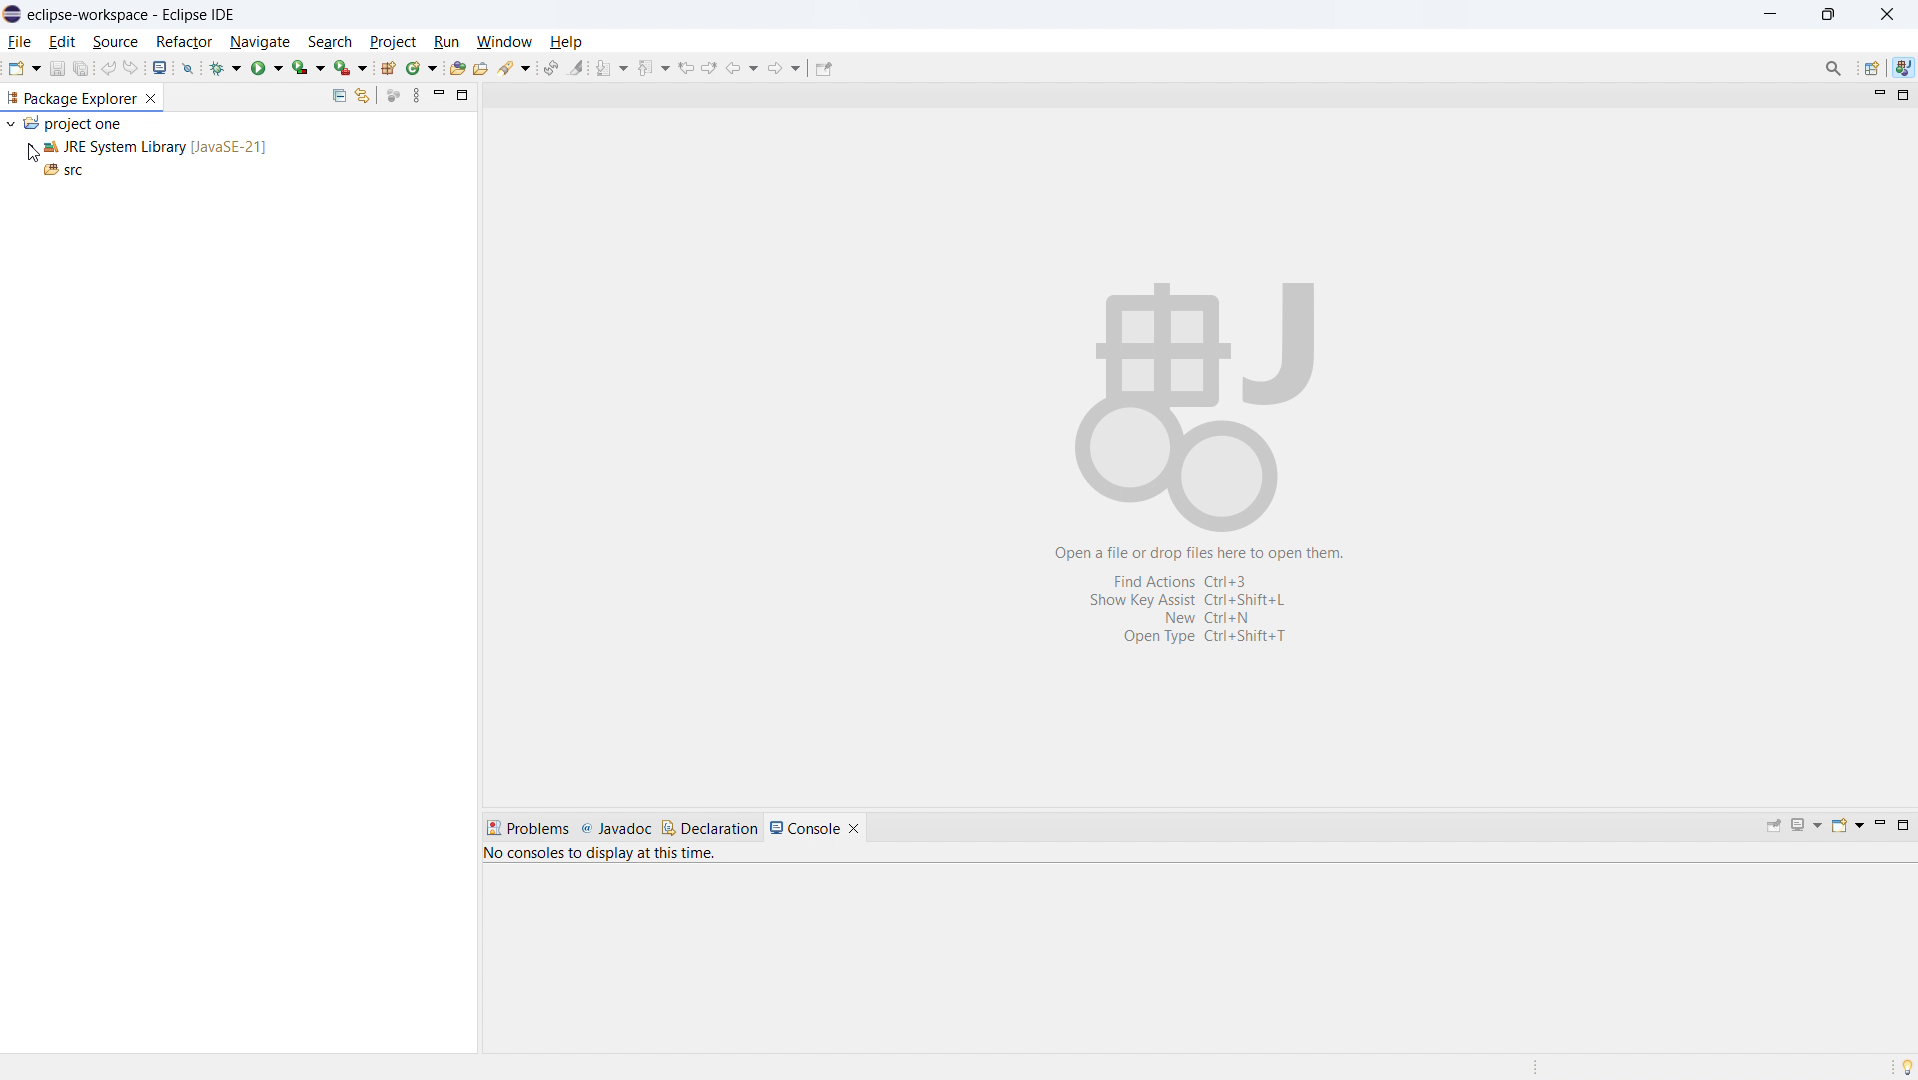  Describe the element at coordinates (108, 71) in the screenshot. I see `undo` at that location.